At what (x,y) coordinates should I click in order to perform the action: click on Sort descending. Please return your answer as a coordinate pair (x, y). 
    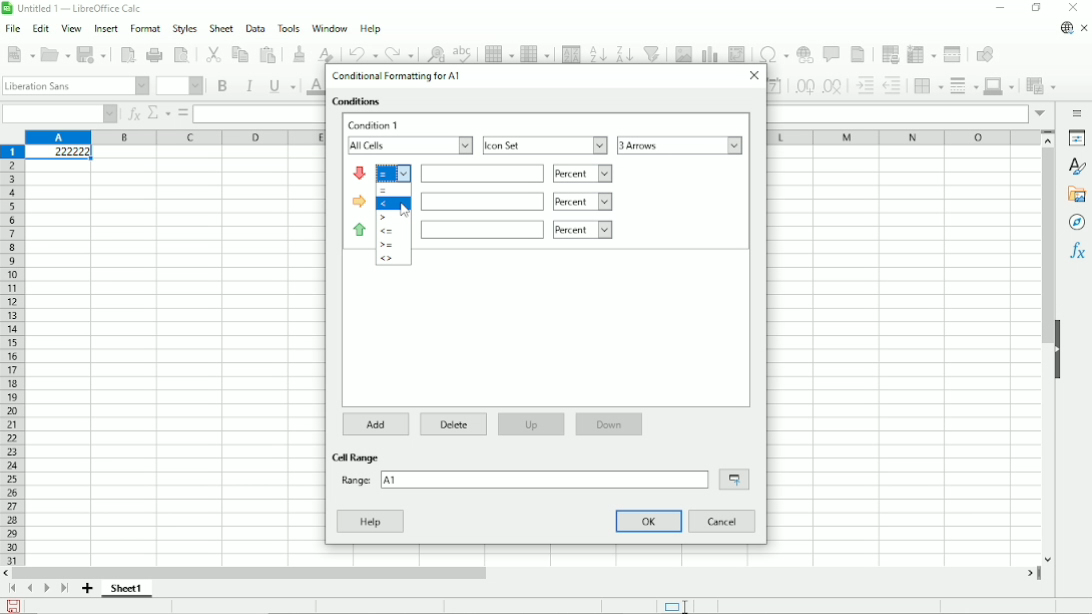
    Looking at the image, I should click on (624, 51).